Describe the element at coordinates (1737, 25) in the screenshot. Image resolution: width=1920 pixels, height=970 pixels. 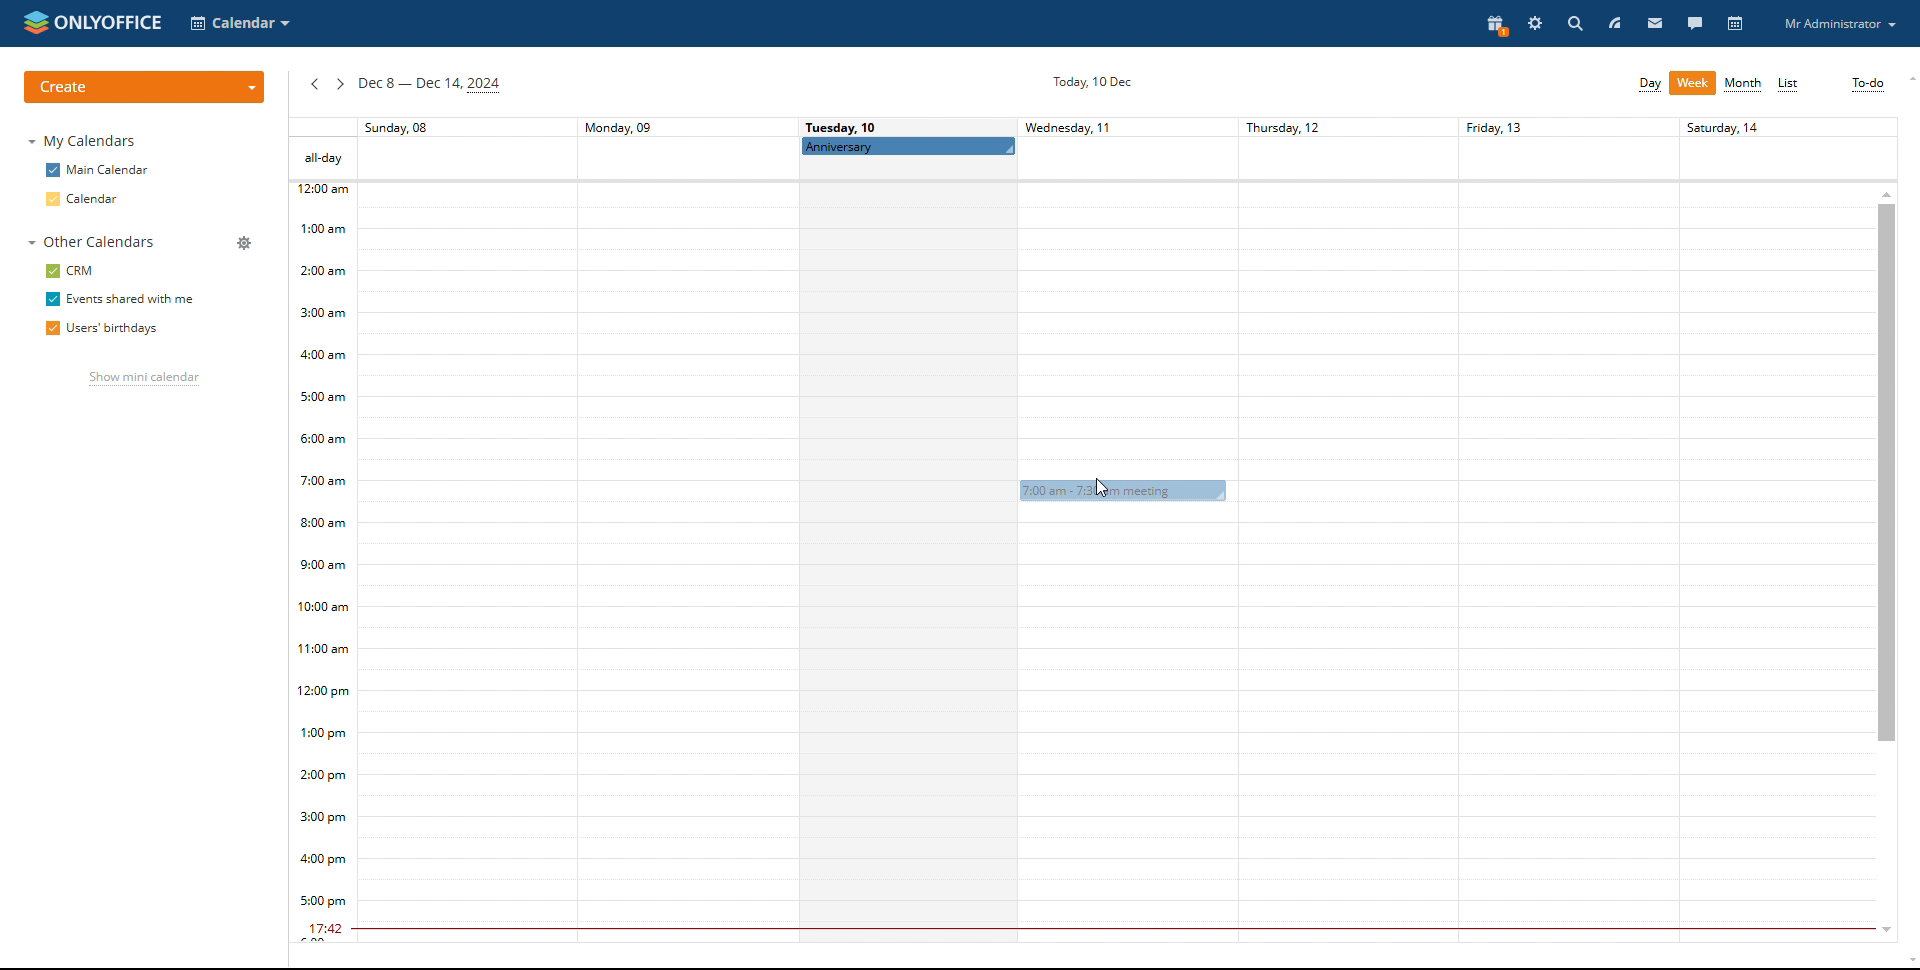
I see `calendar` at that location.